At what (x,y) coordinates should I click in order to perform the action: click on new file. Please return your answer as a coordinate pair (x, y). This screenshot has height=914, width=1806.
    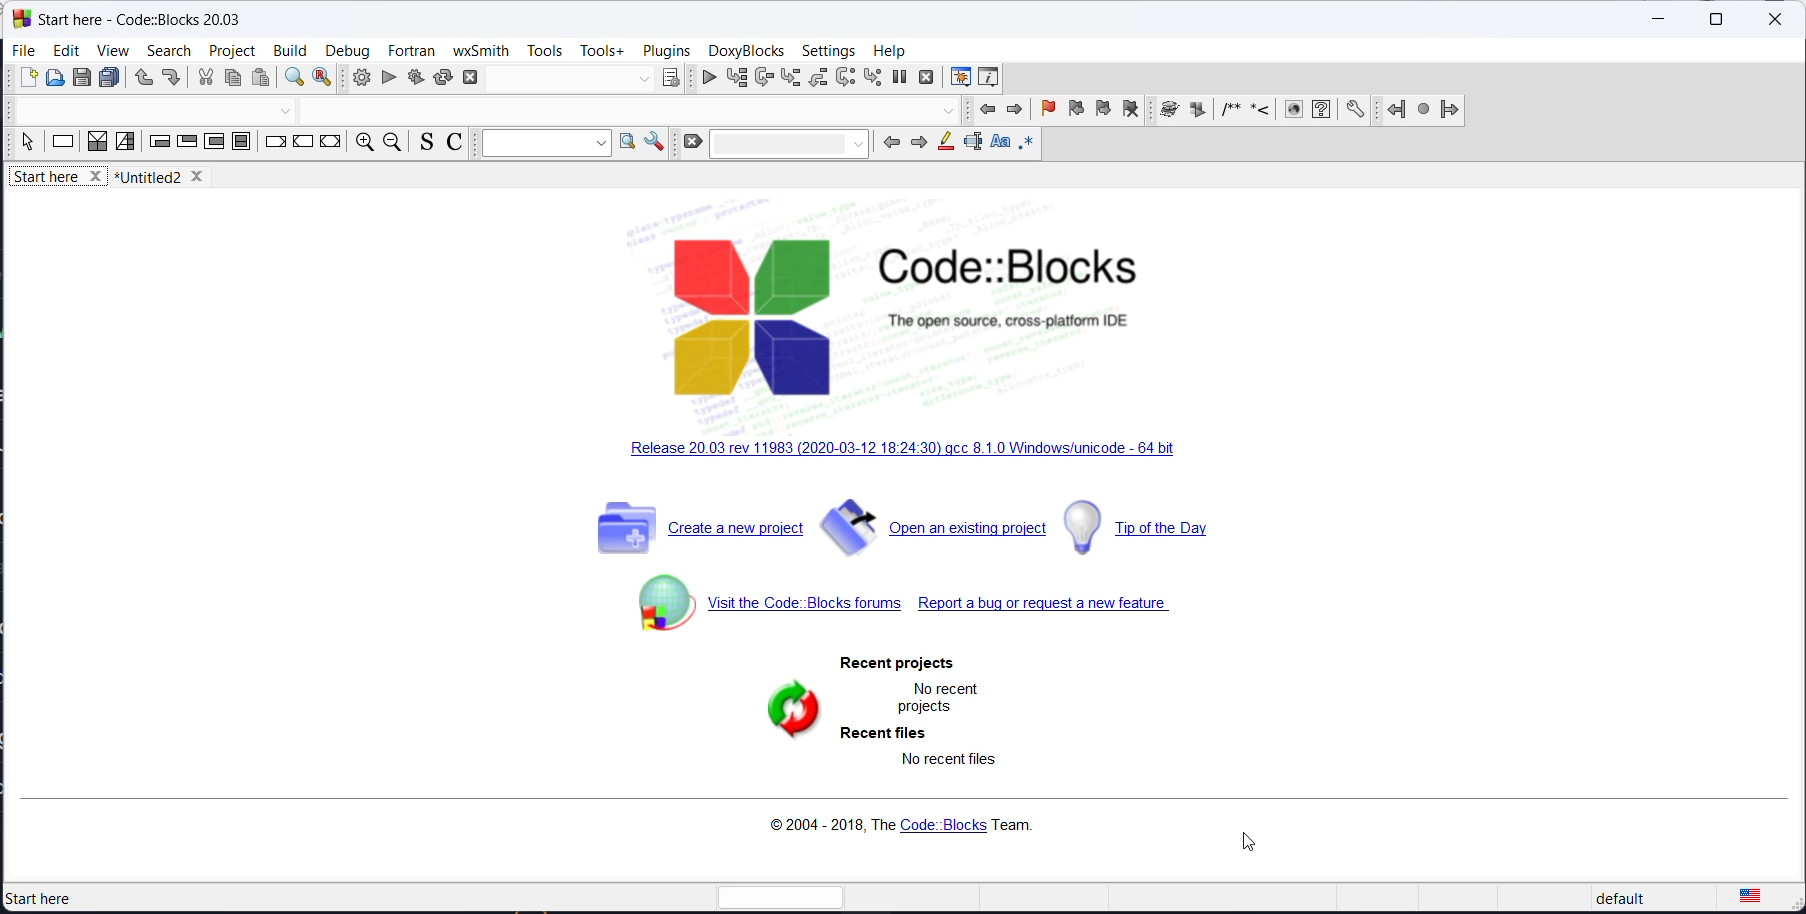
    Looking at the image, I should click on (29, 82).